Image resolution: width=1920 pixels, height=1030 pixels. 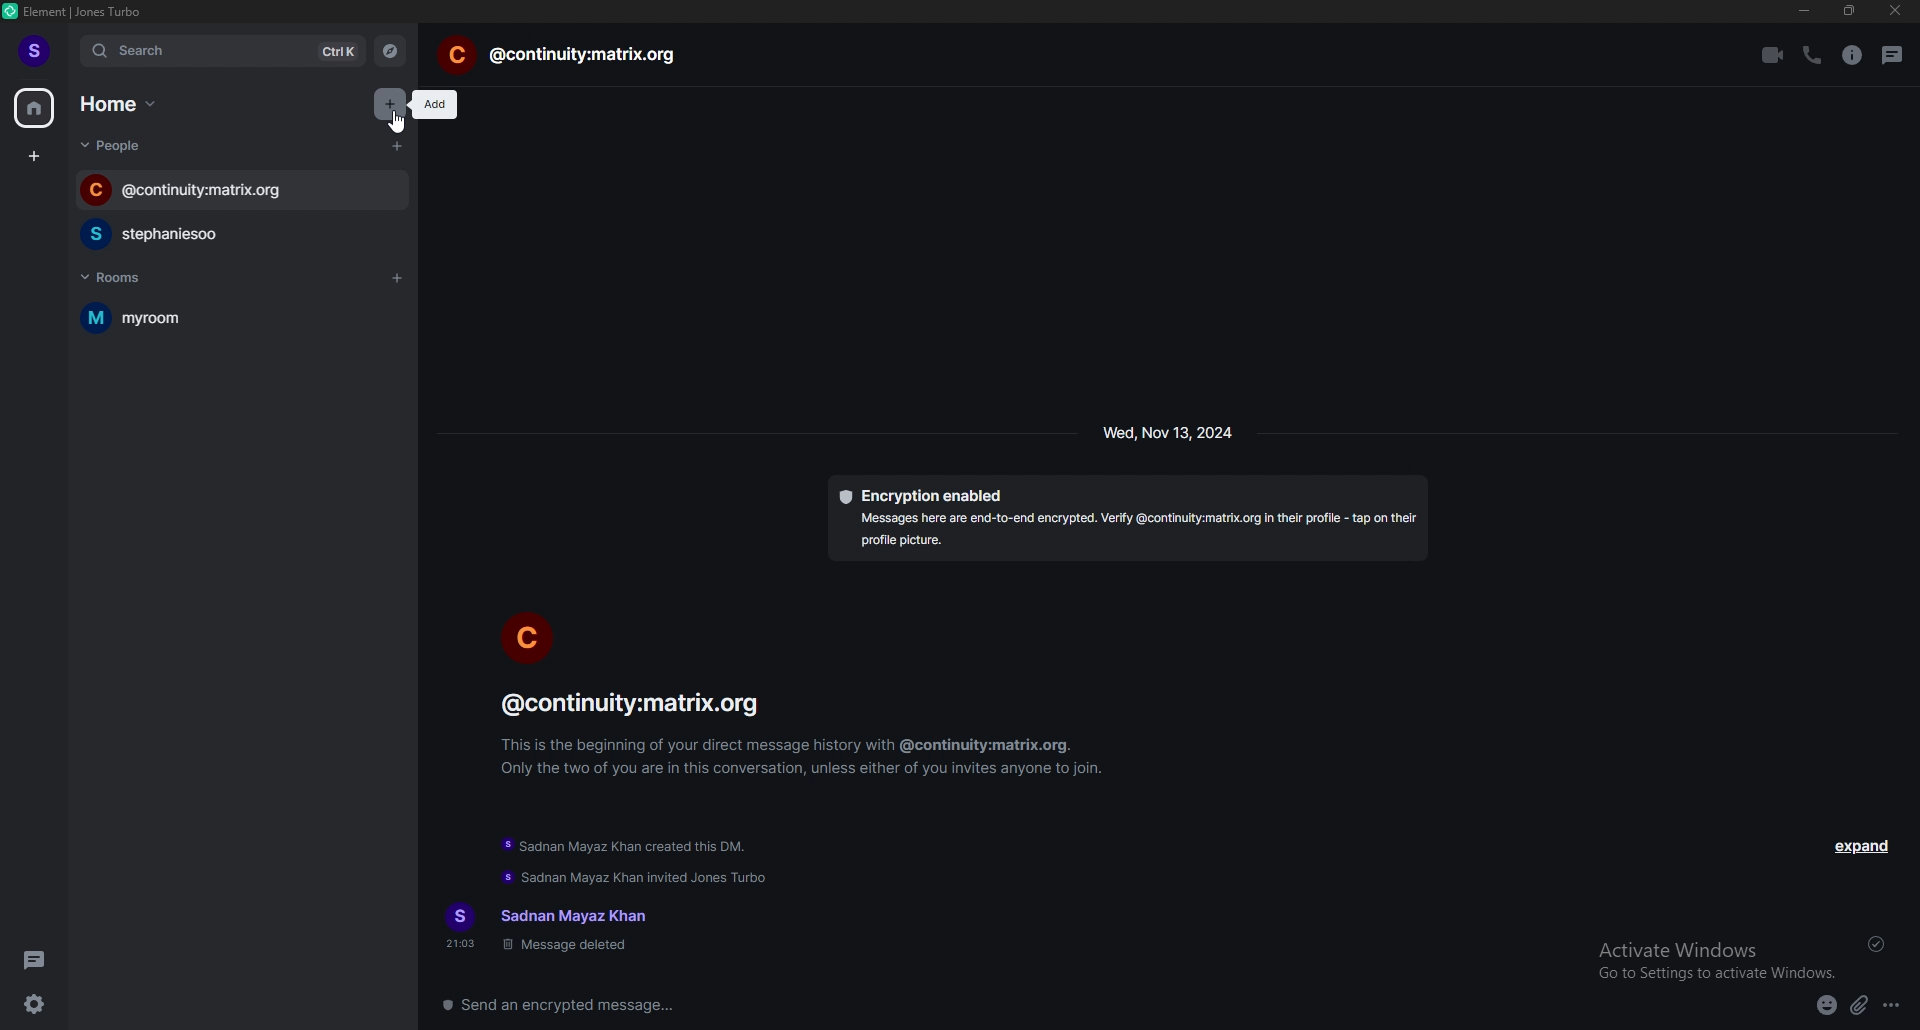 What do you see at coordinates (1170, 432) in the screenshot?
I see `time` at bounding box center [1170, 432].